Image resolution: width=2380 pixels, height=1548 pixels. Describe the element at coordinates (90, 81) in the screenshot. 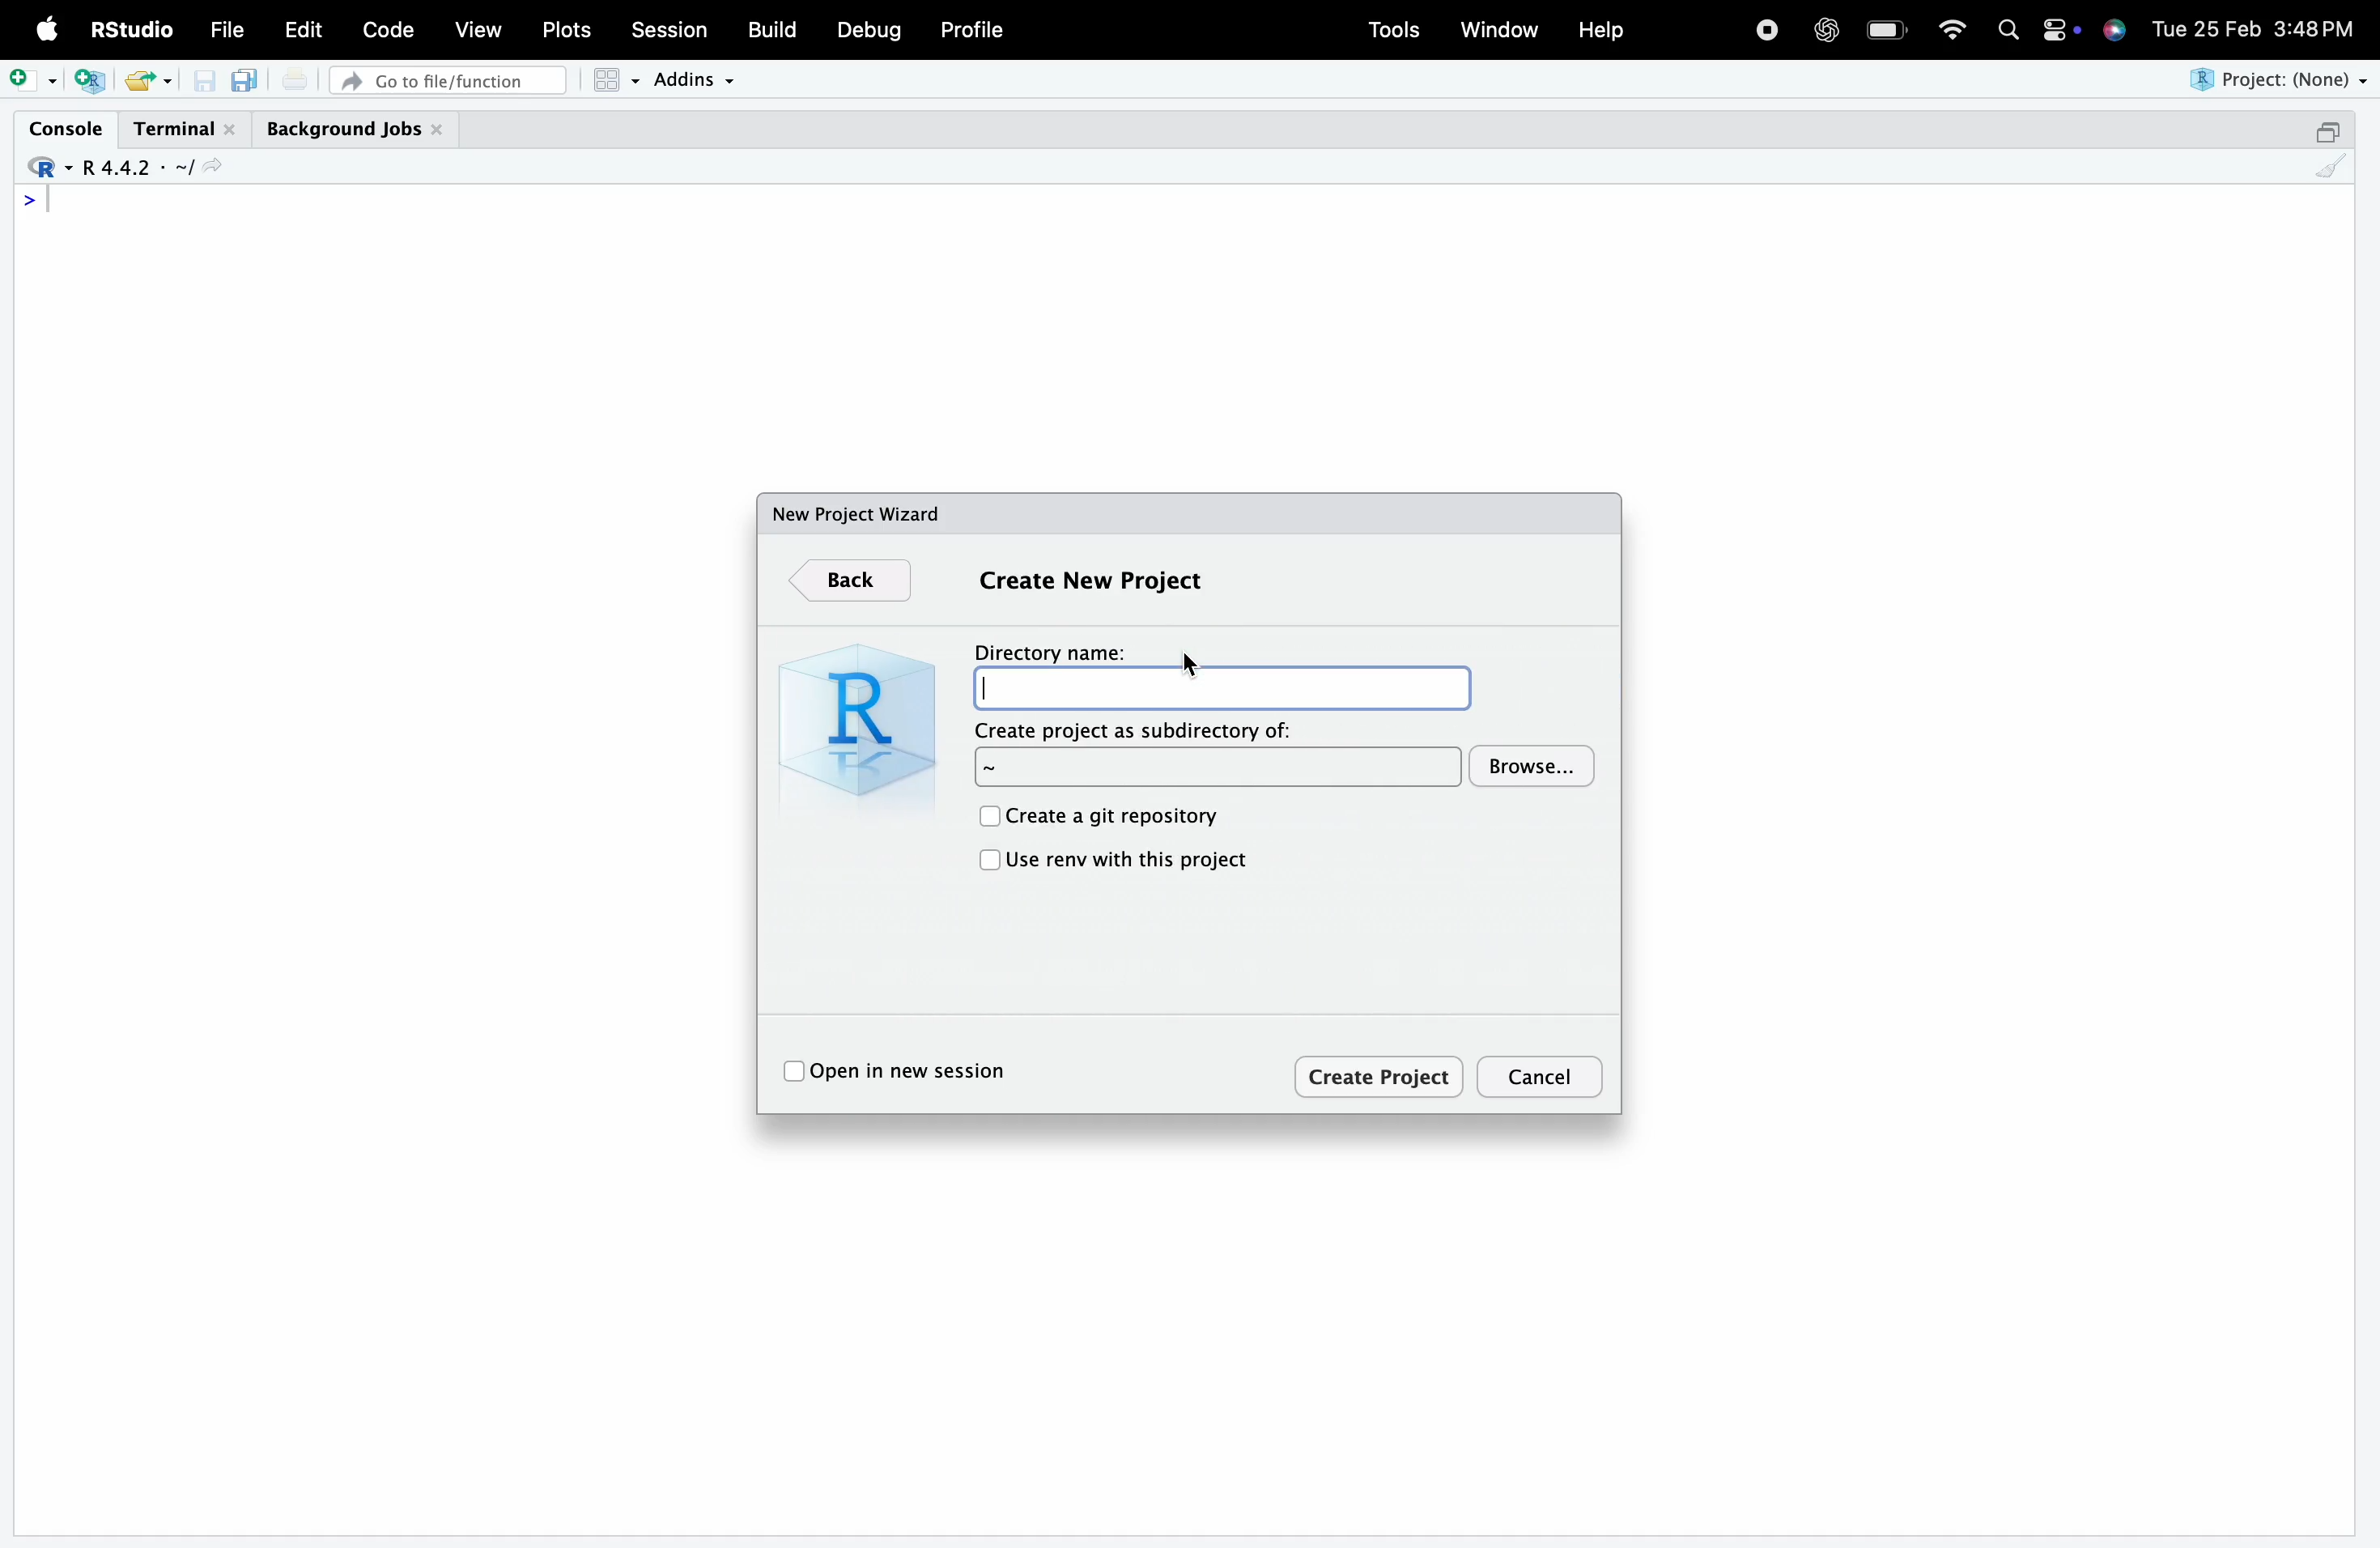

I see `create a project` at that location.